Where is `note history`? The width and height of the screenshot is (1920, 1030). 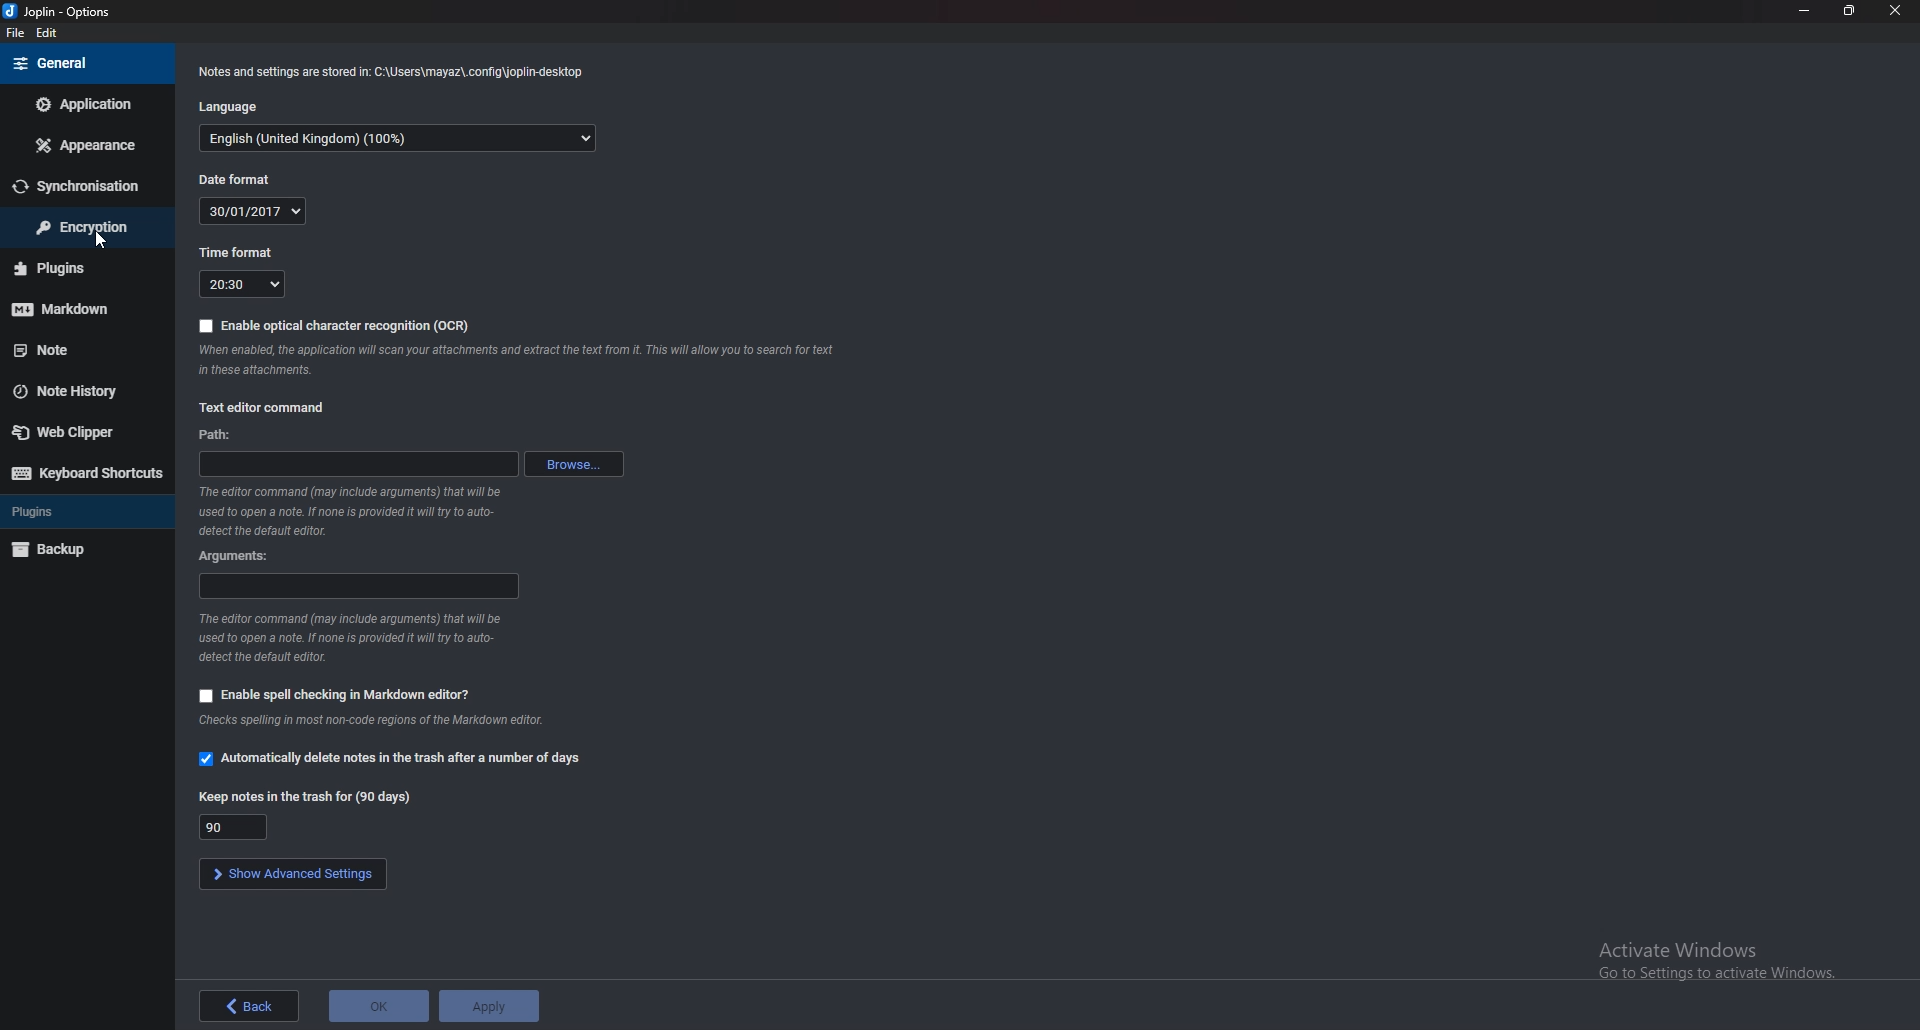
note history is located at coordinates (81, 391).